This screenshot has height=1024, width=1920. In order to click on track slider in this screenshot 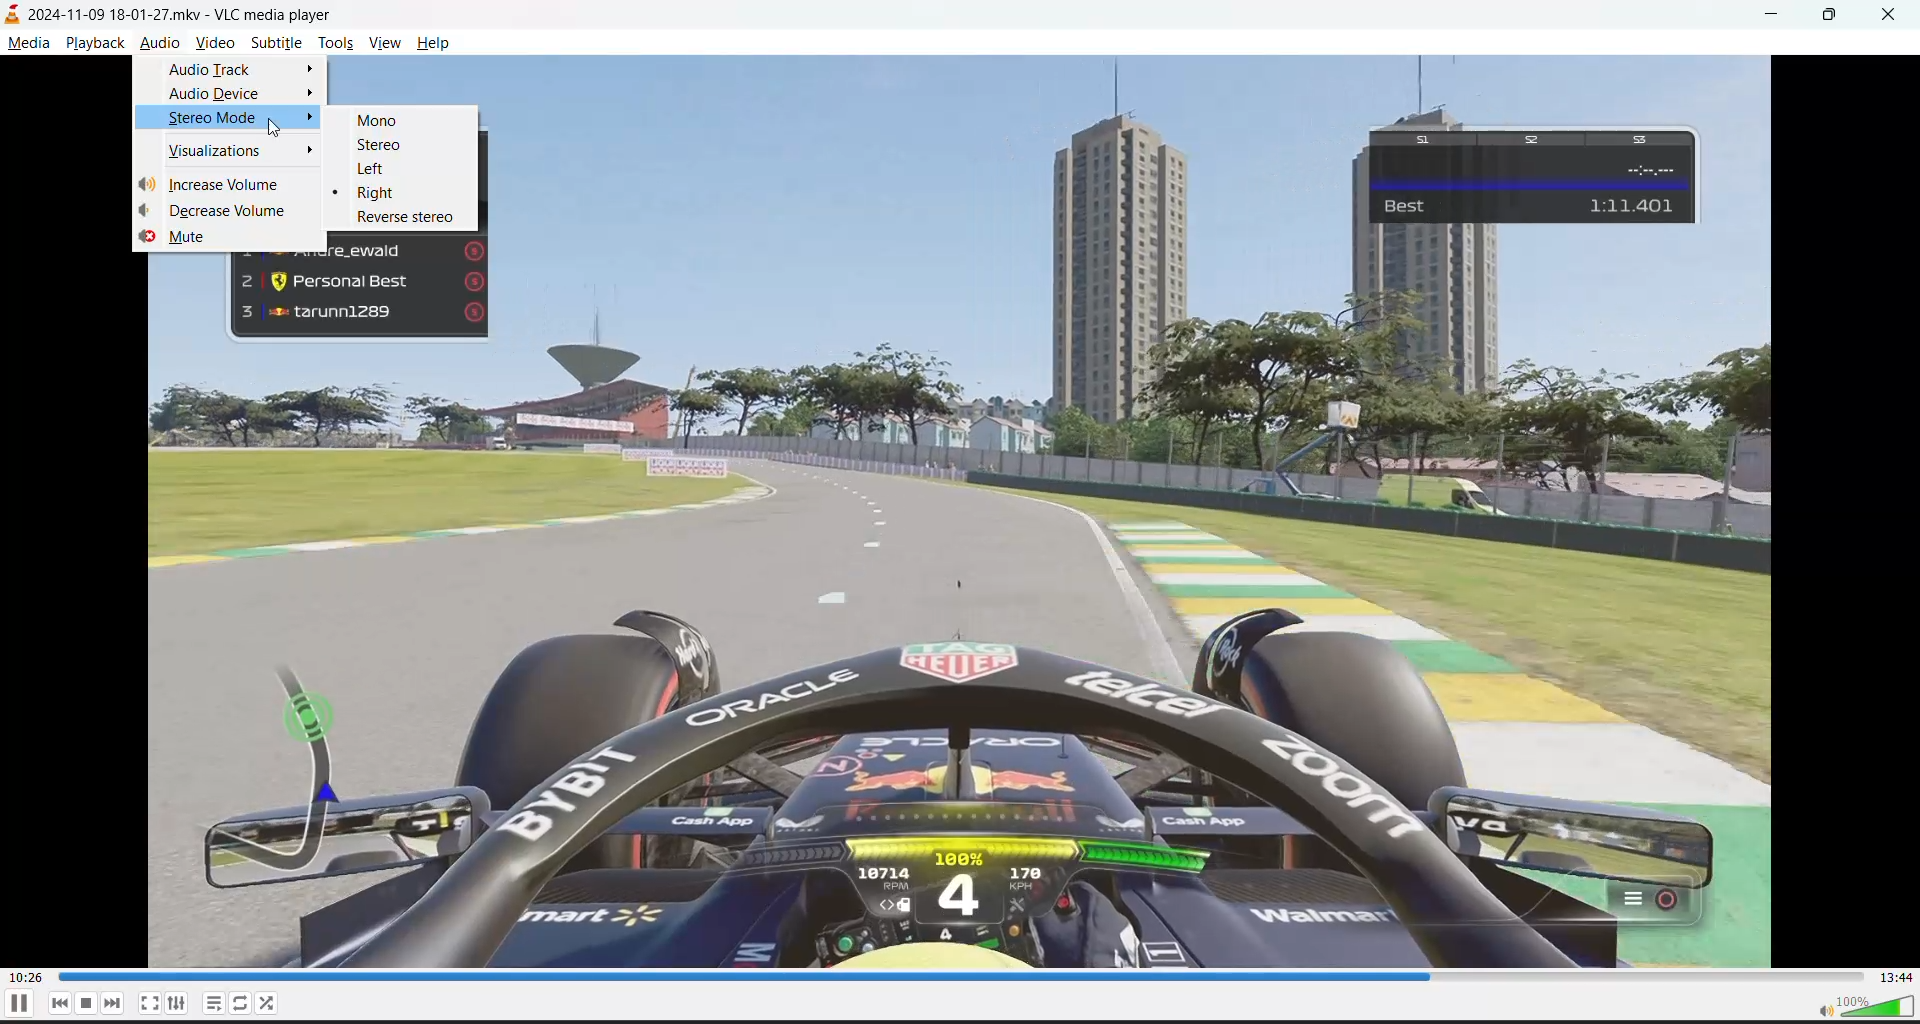, I will do `click(953, 977)`.